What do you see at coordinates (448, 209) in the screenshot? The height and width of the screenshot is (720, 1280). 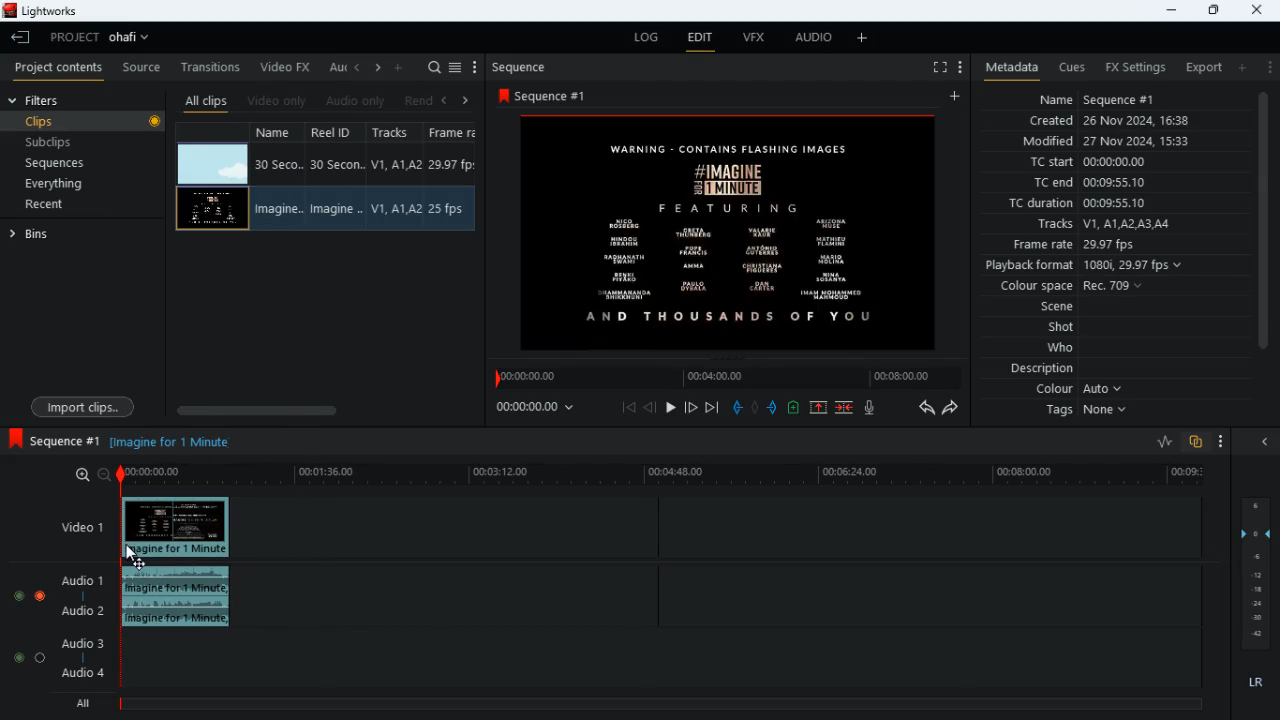 I see `Frame Rate` at bounding box center [448, 209].